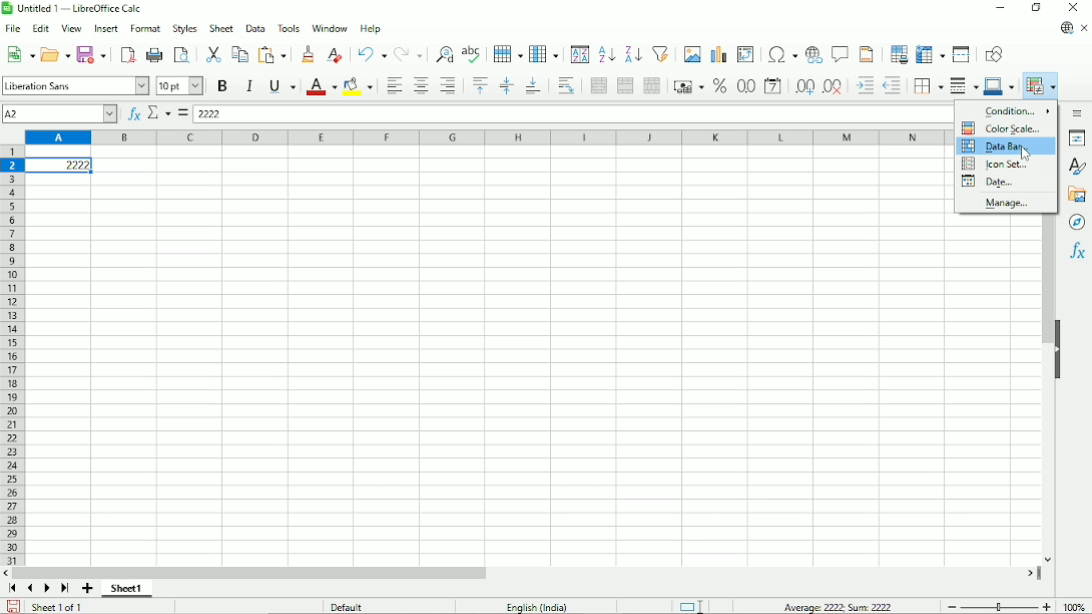 The image size is (1092, 614). I want to click on Unmerge cells, so click(651, 86).